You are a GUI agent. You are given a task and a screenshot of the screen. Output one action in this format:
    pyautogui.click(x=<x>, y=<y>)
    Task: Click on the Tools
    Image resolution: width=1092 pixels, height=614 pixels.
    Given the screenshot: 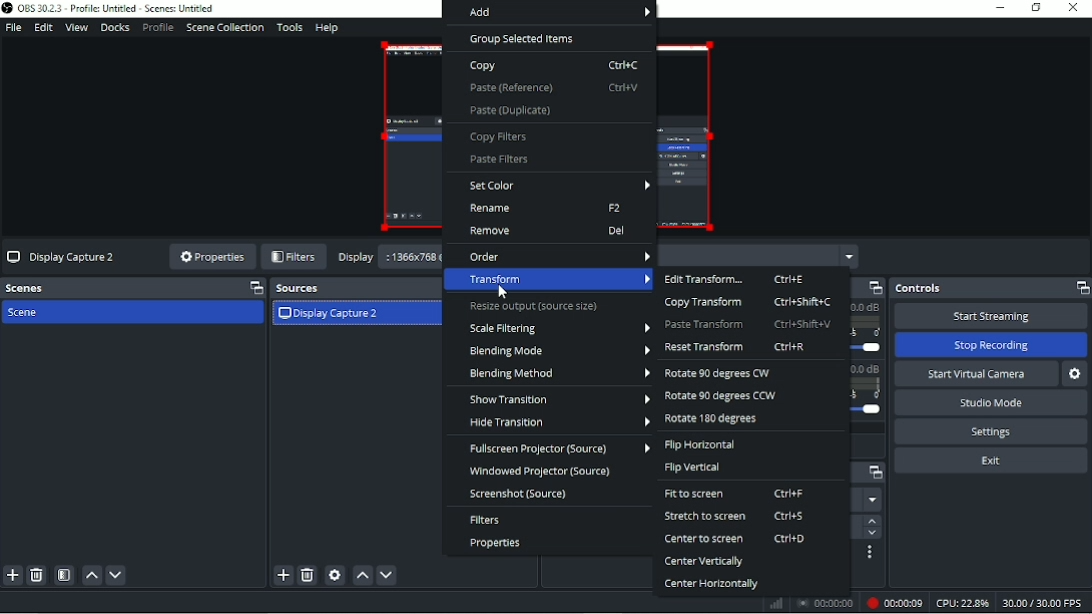 What is the action you would take?
    pyautogui.click(x=290, y=28)
    